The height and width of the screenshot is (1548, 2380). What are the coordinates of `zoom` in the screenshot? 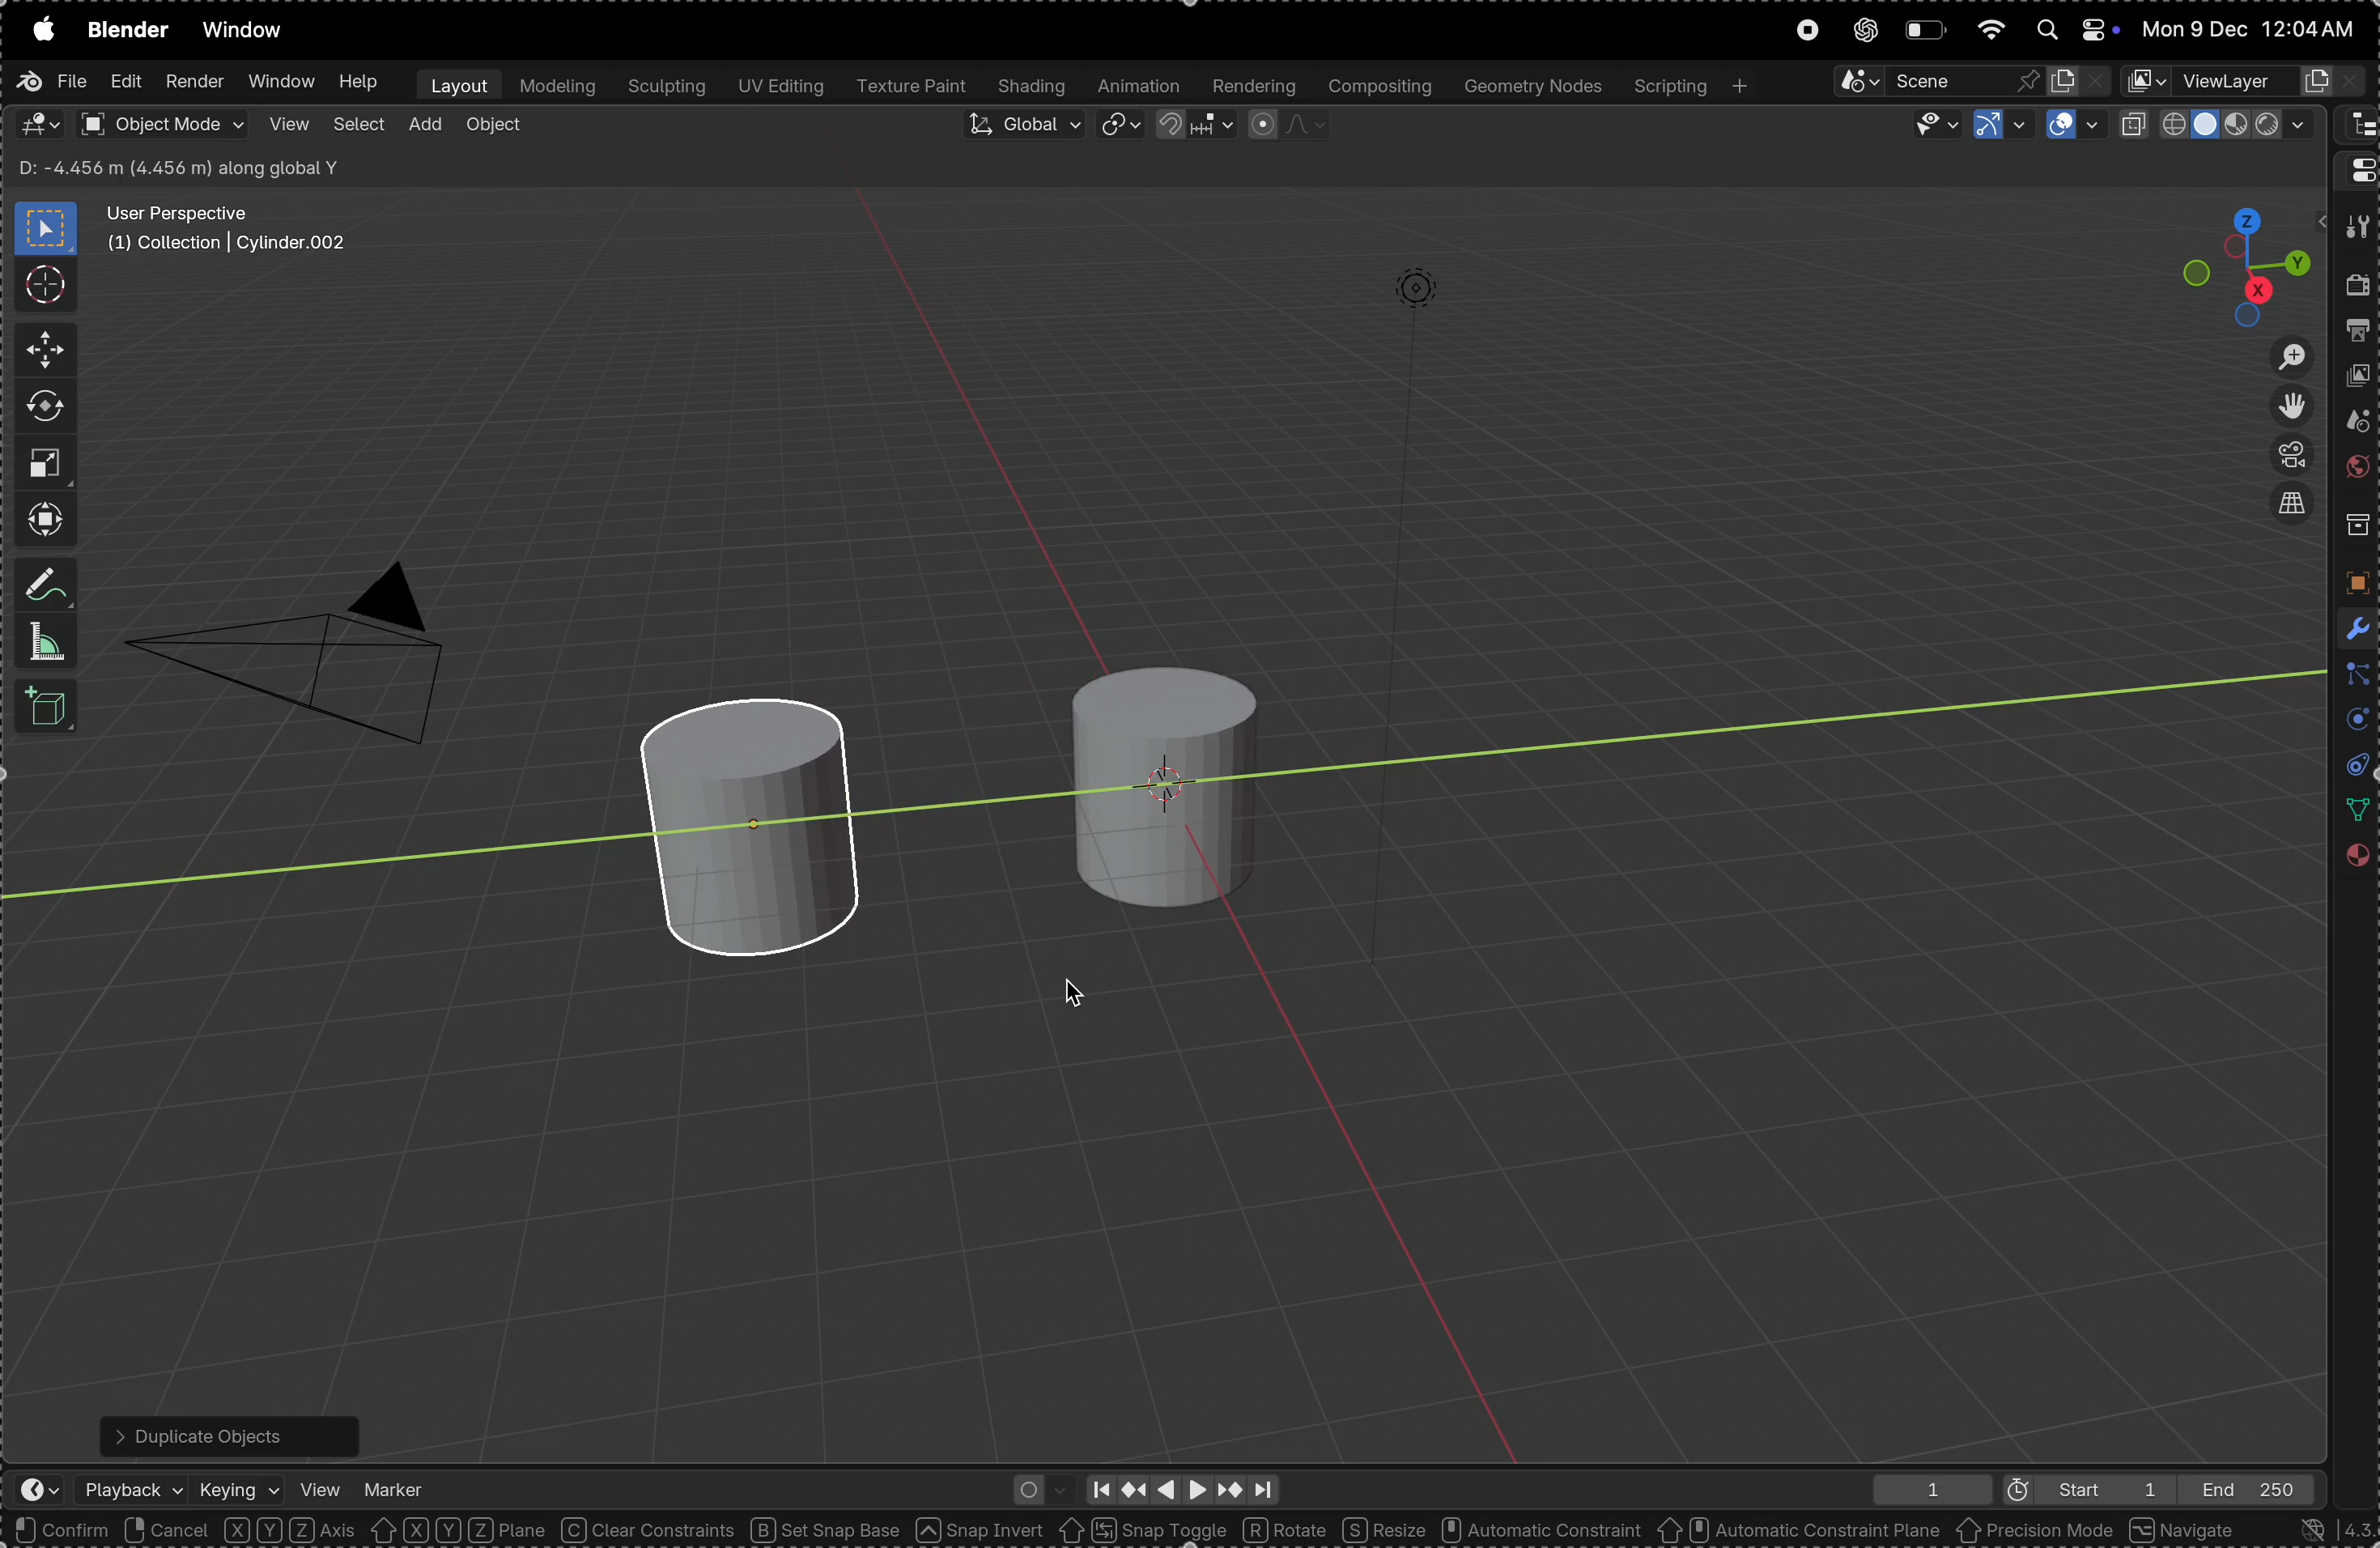 It's located at (2279, 356).